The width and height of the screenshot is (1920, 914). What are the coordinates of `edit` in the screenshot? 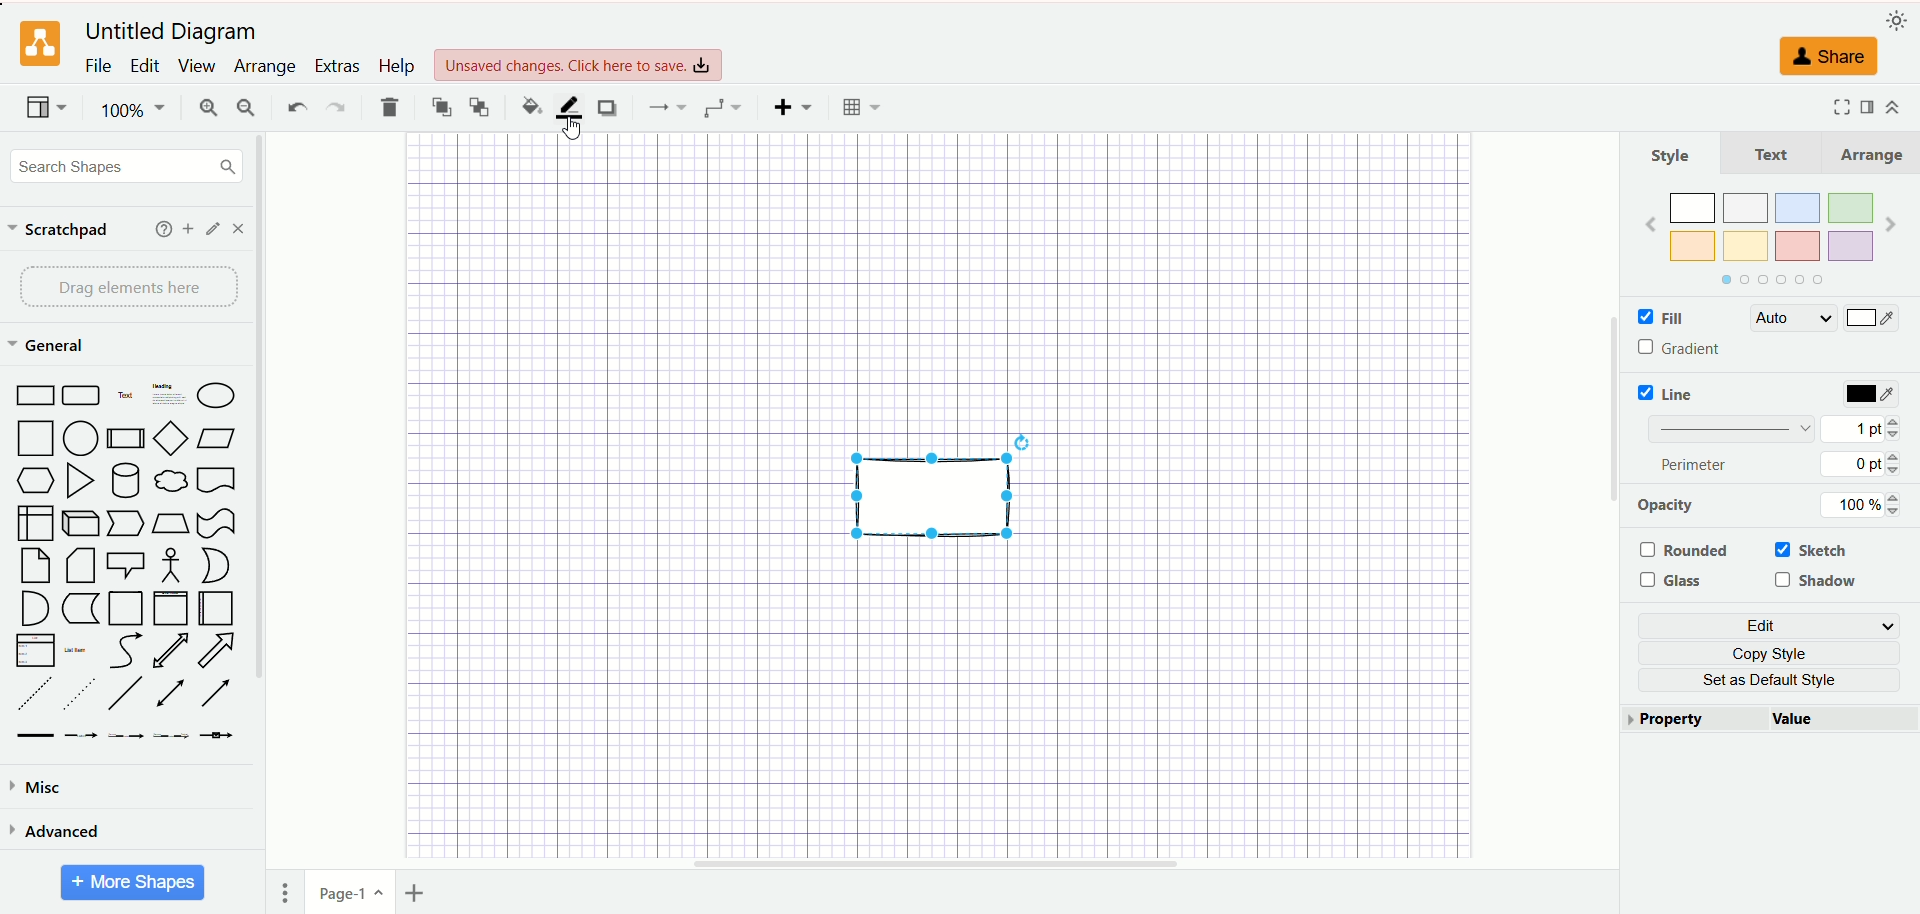 It's located at (210, 228).